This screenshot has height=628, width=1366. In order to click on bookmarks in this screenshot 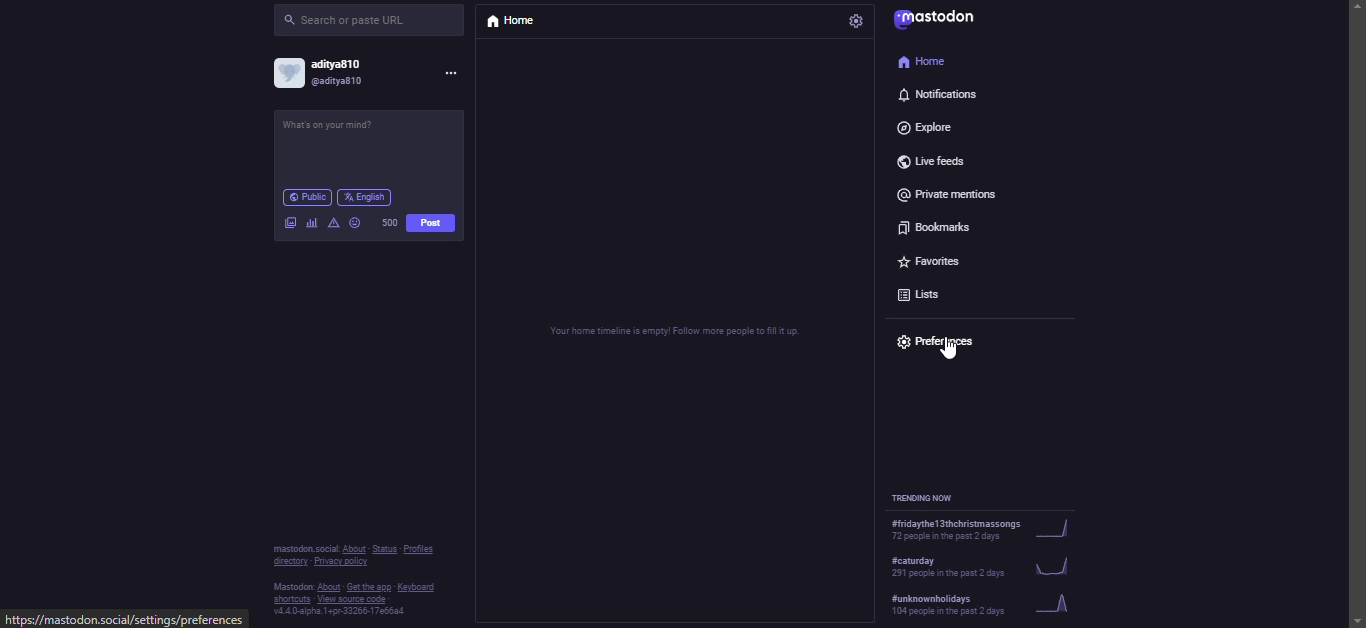, I will do `click(933, 227)`.